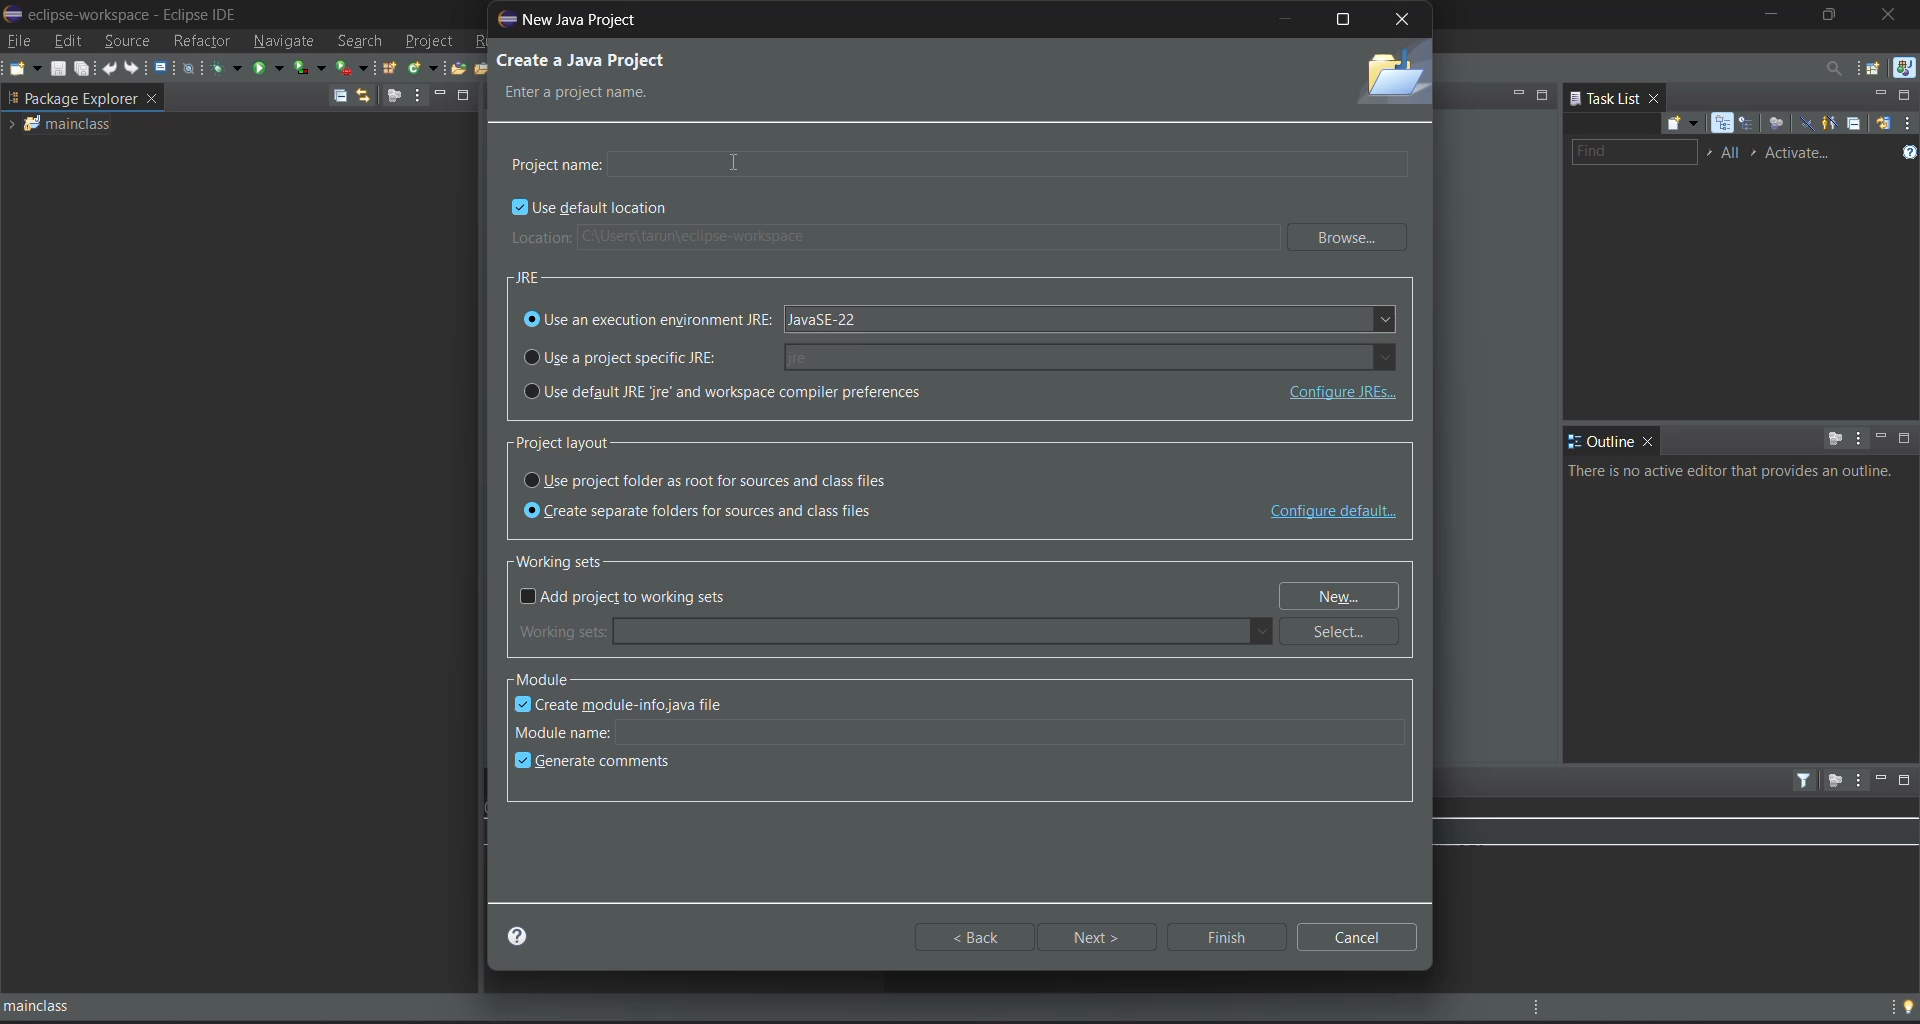 This screenshot has height=1024, width=1920. I want to click on close, so click(1891, 15).